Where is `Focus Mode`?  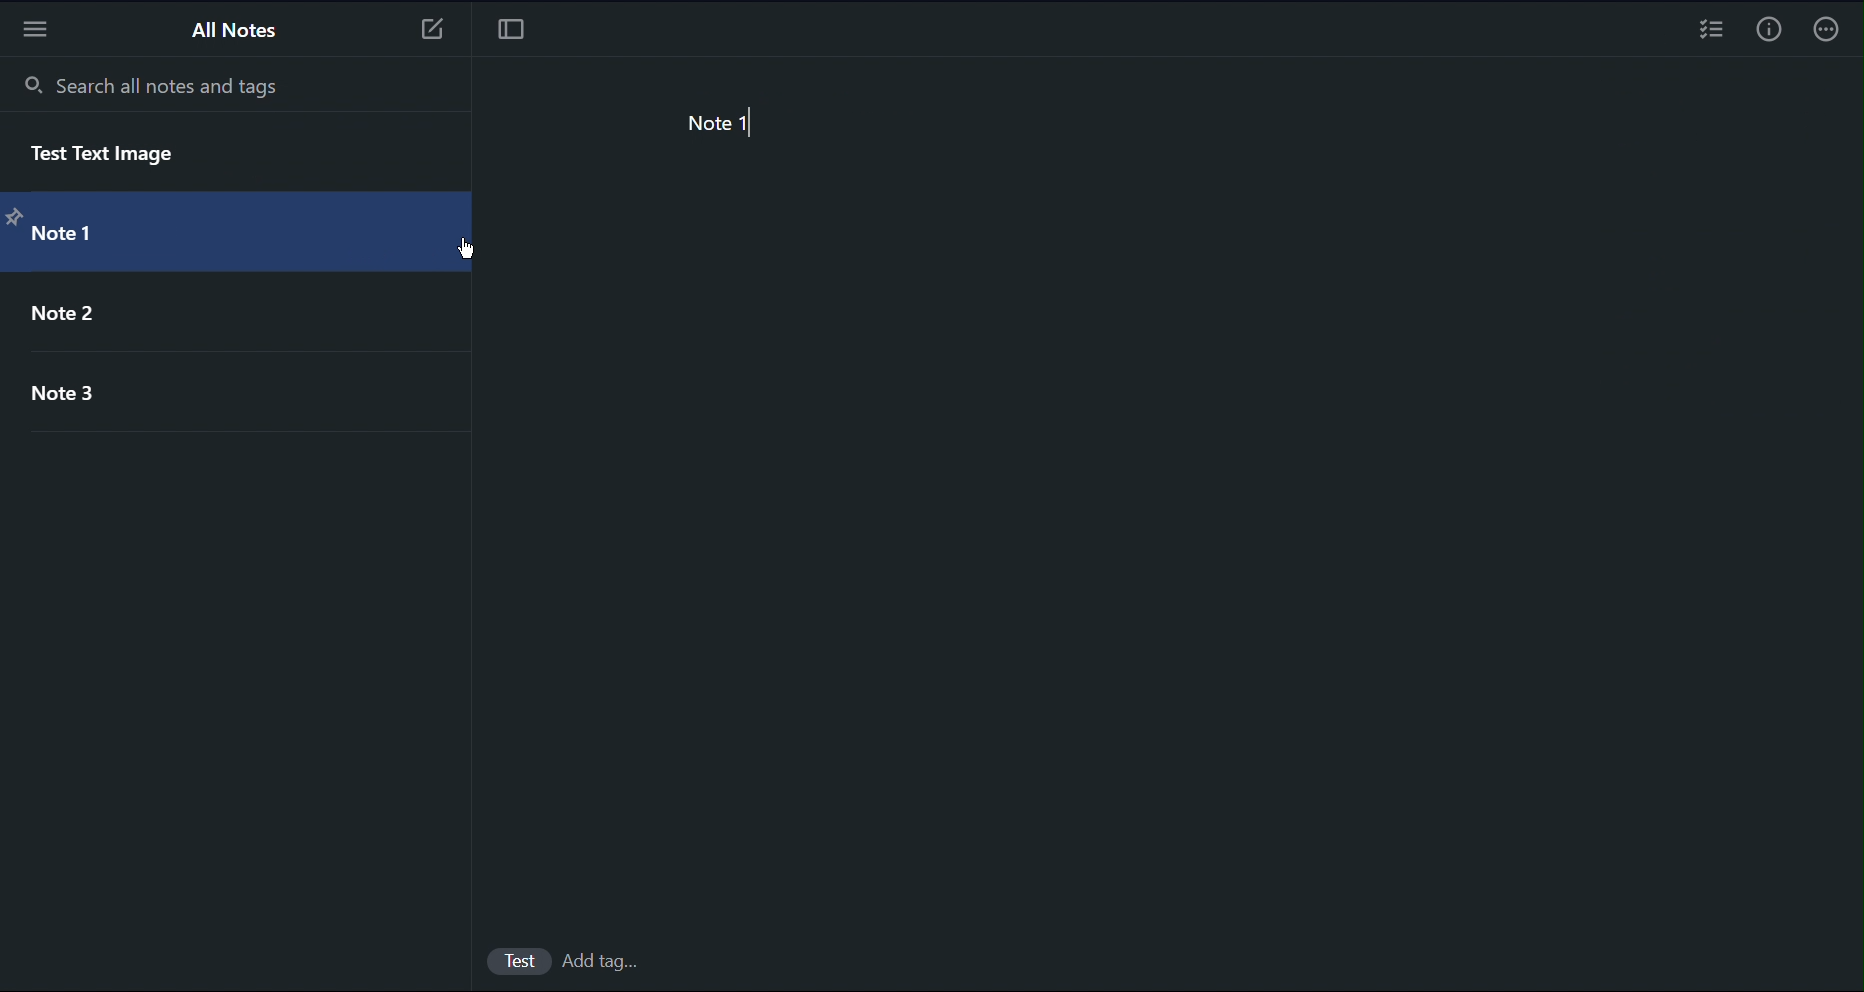
Focus Mode is located at coordinates (511, 35).